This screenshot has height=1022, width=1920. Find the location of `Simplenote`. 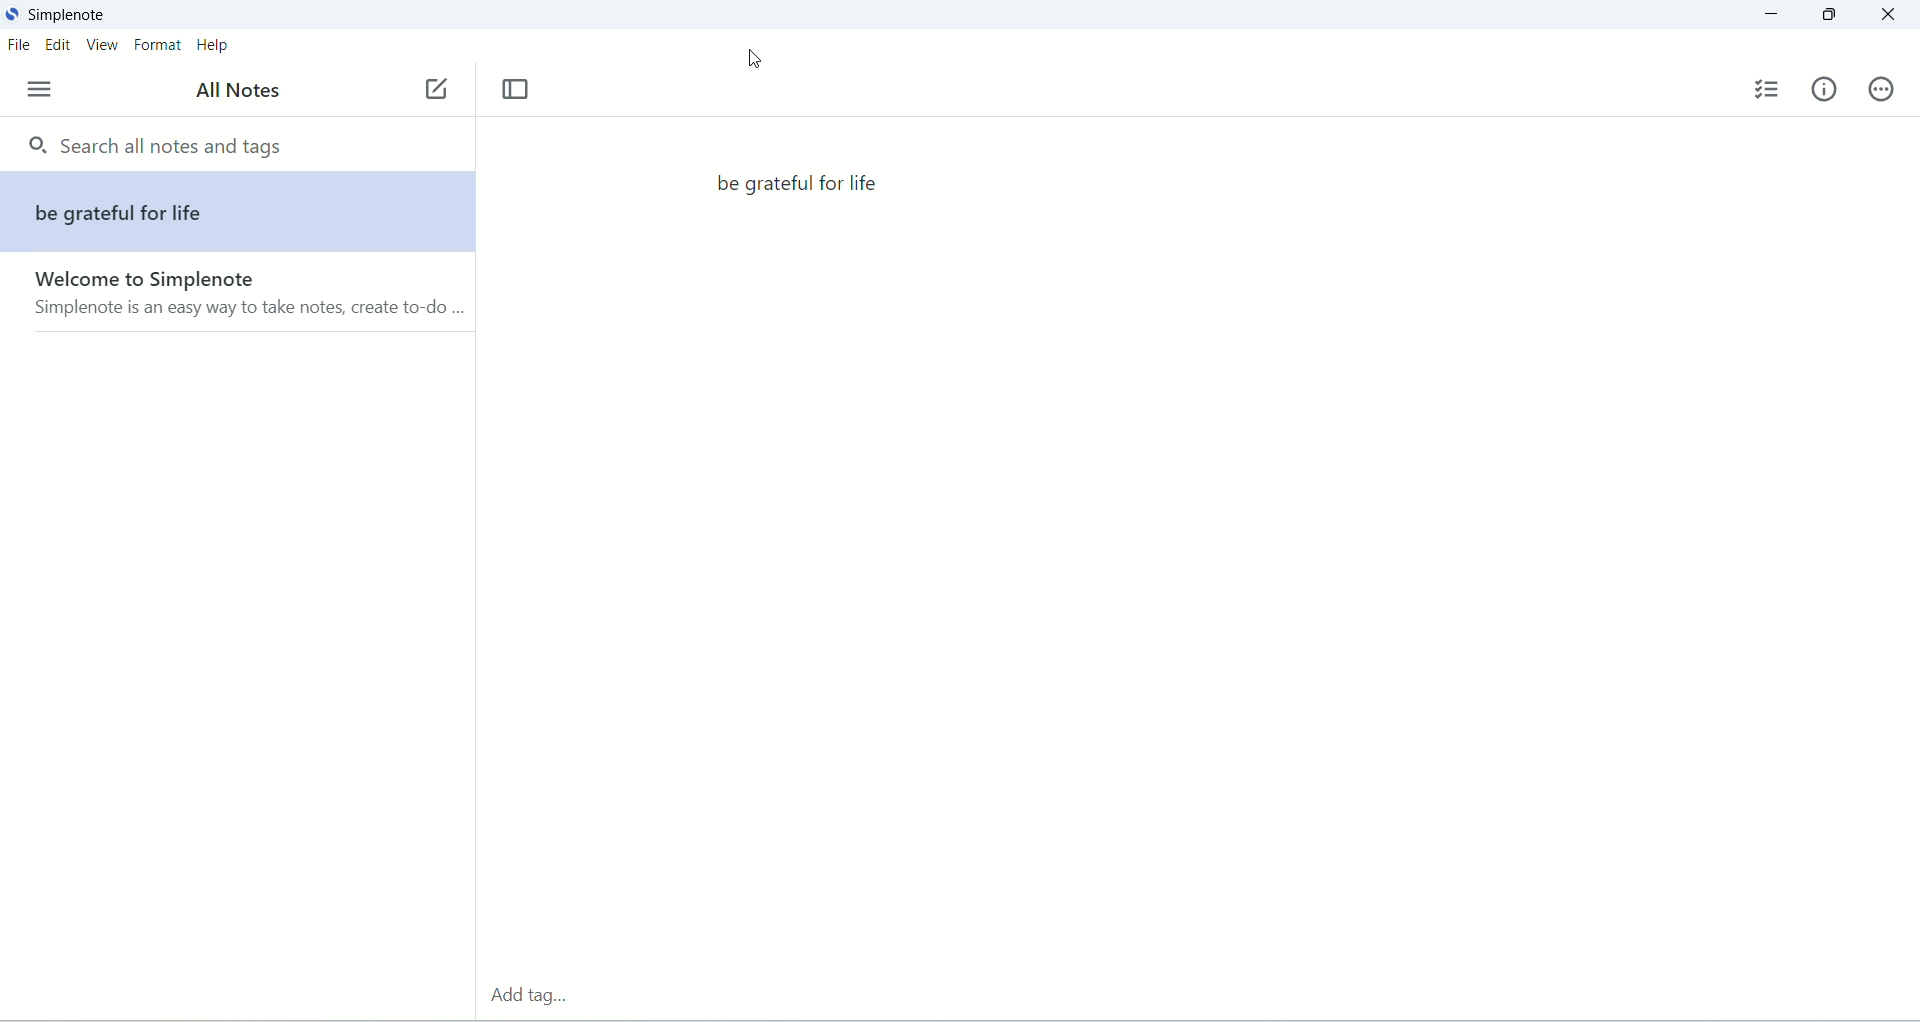

Simplenote is located at coordinates (67, 16).